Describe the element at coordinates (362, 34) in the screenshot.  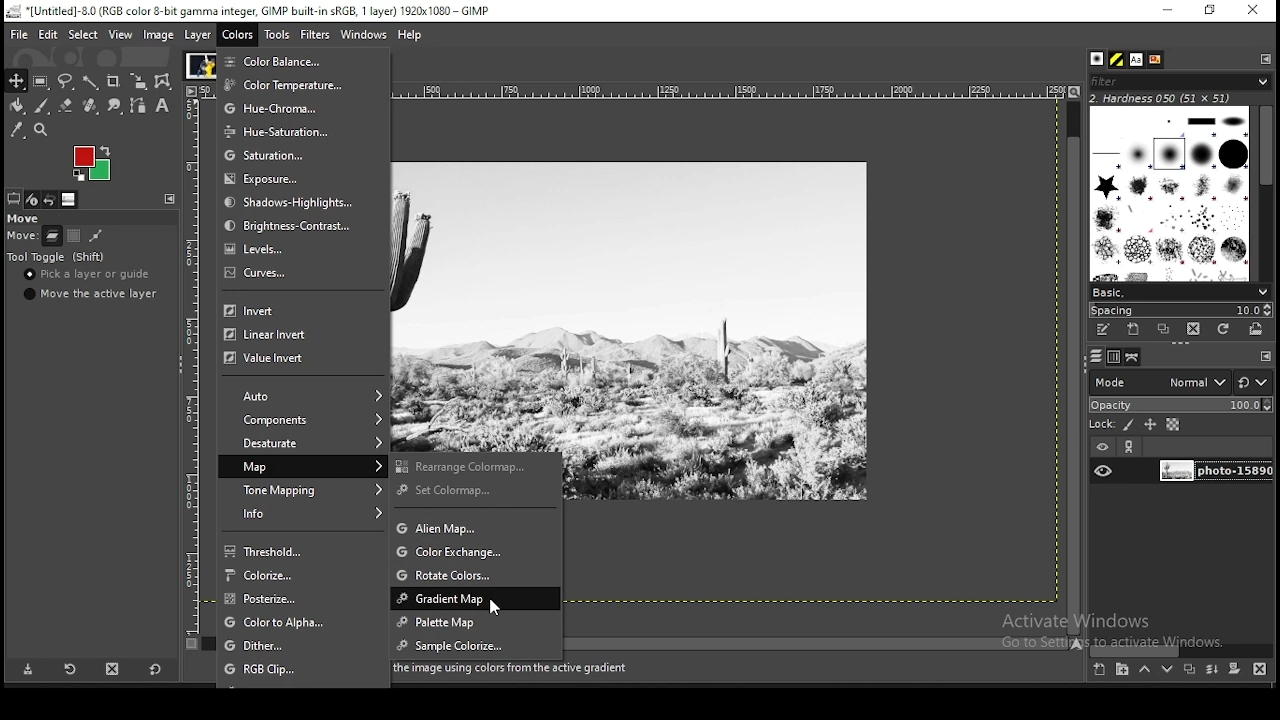
I see `windows` at that location.